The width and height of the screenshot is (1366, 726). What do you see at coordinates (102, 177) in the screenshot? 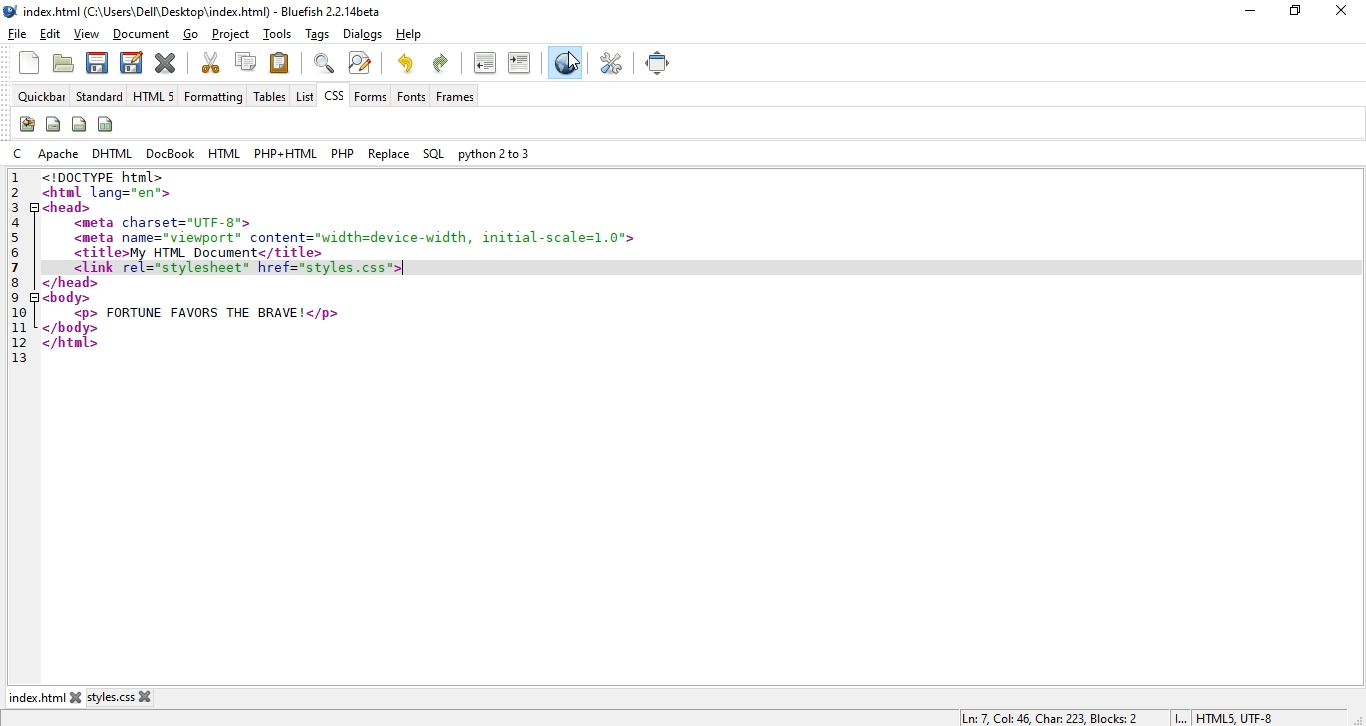
I see `<!DOCTYPE html>` at bounding box center [102, 177].